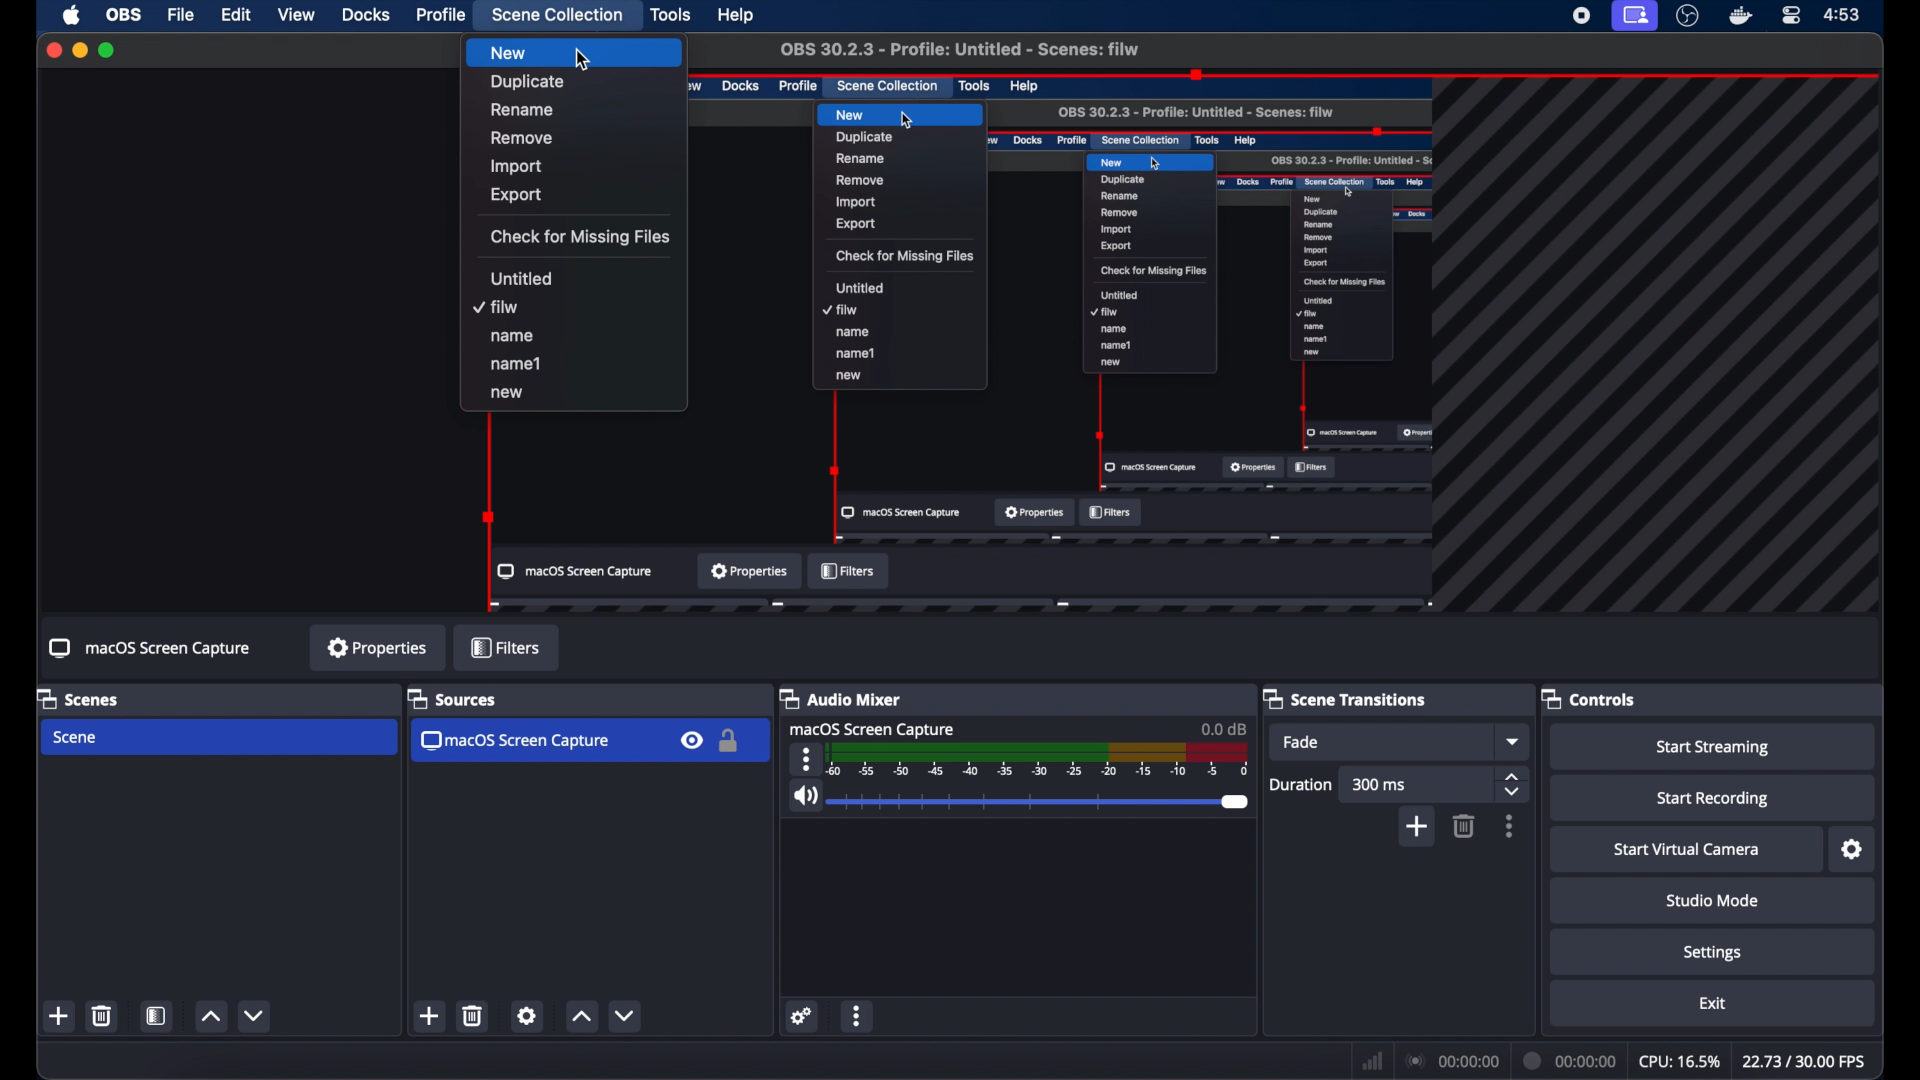  Describe the element at coordinates (1059, 345) in the screenshot. I see `preview` at that location.